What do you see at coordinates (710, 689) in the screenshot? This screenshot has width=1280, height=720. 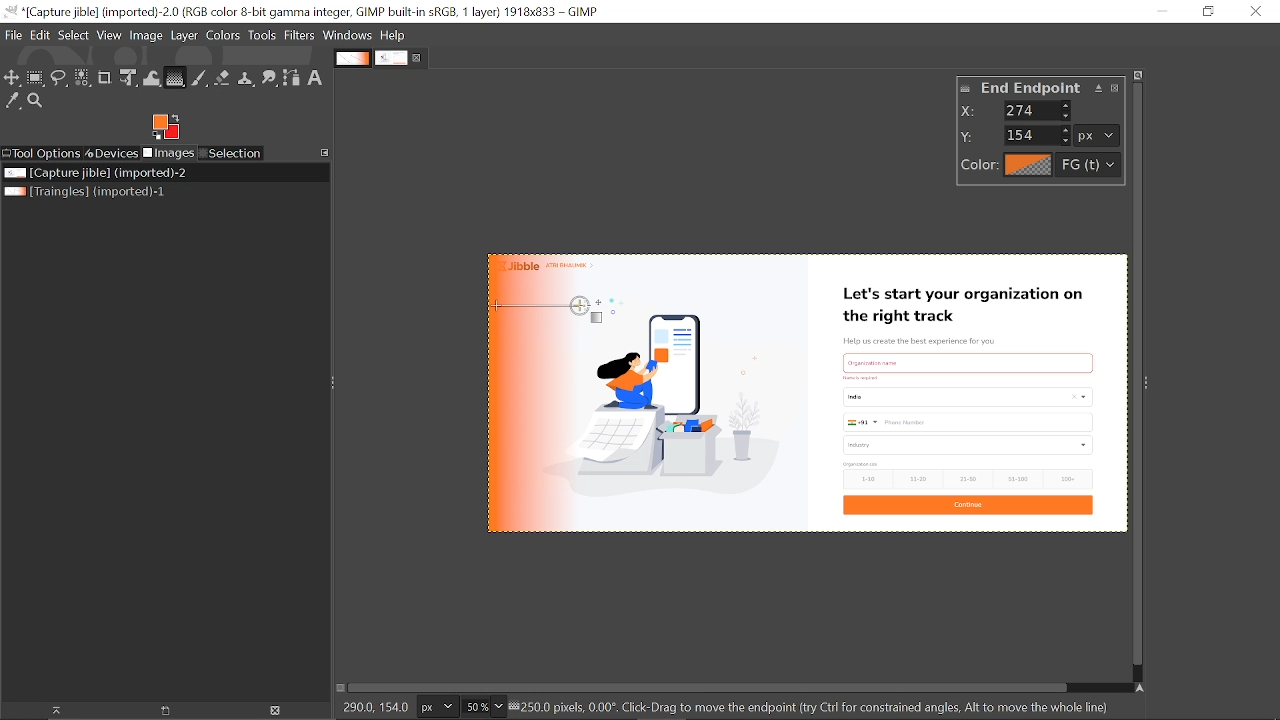 I see `Horizontal scrollbar` at bounding box center [710, 689].